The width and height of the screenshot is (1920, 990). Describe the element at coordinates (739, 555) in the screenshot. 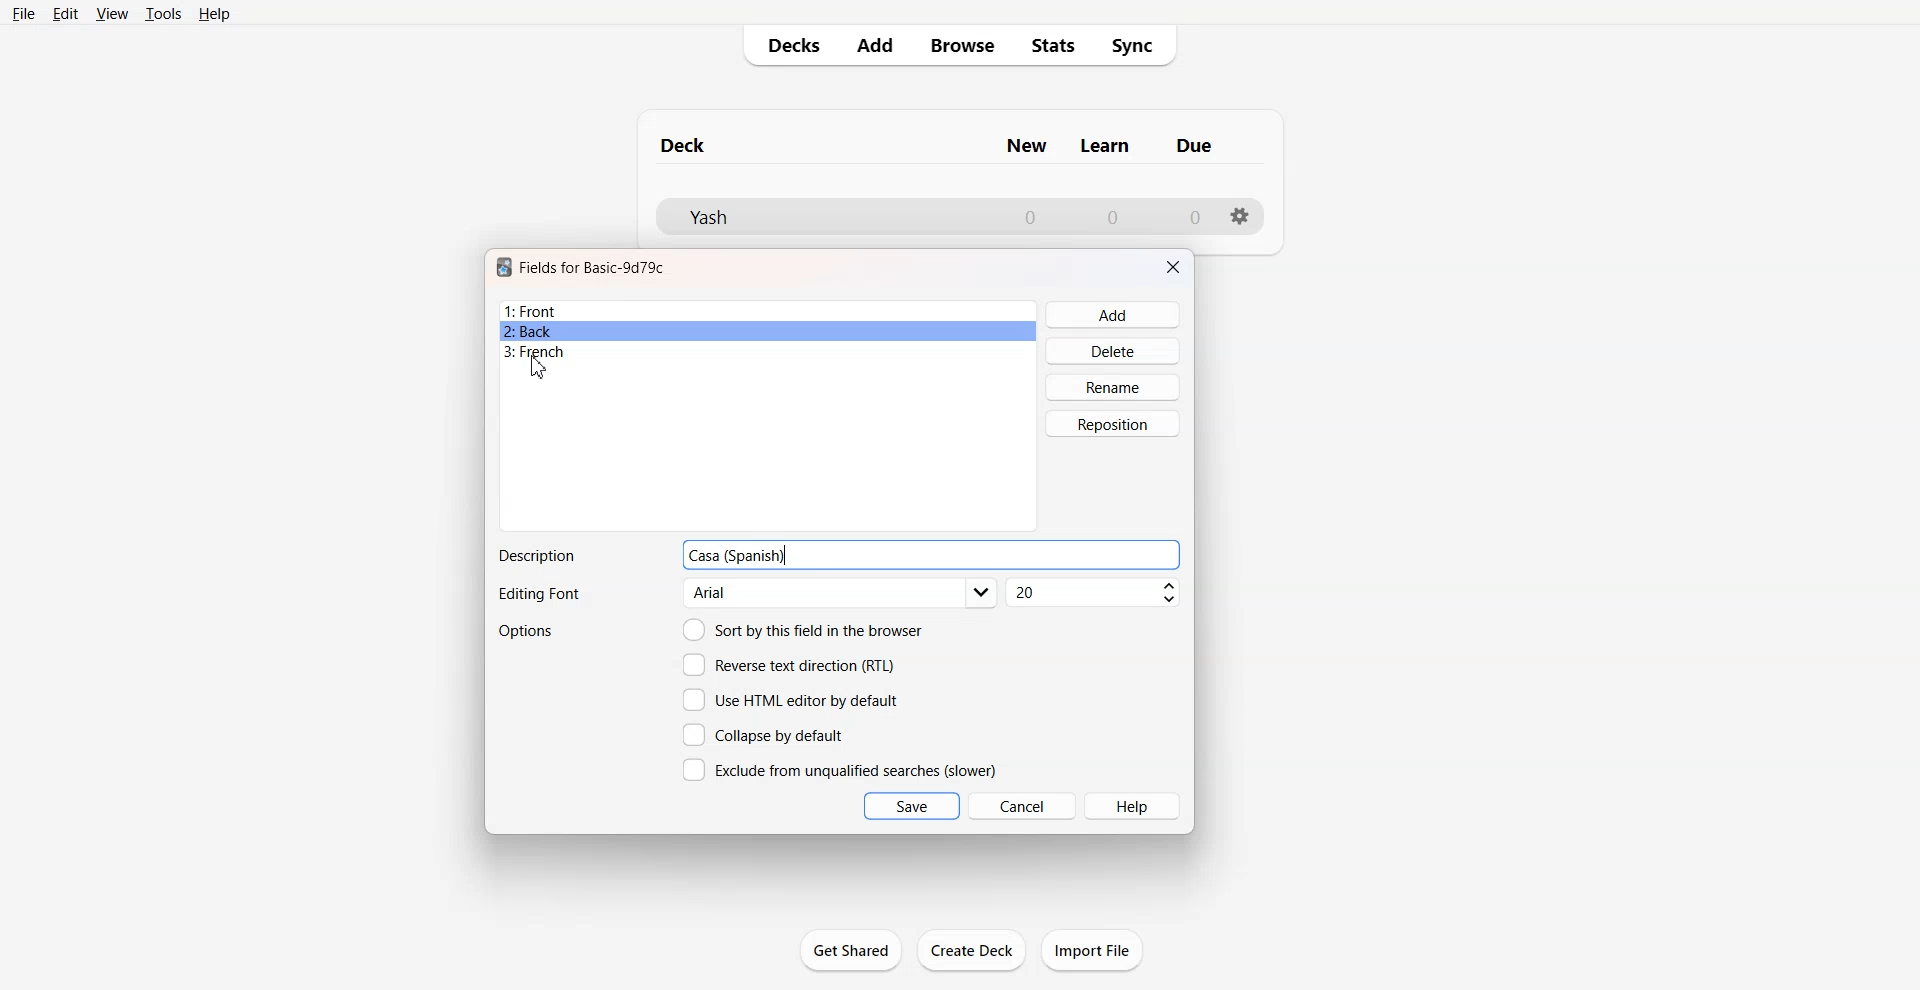

I see `Text` at that location.